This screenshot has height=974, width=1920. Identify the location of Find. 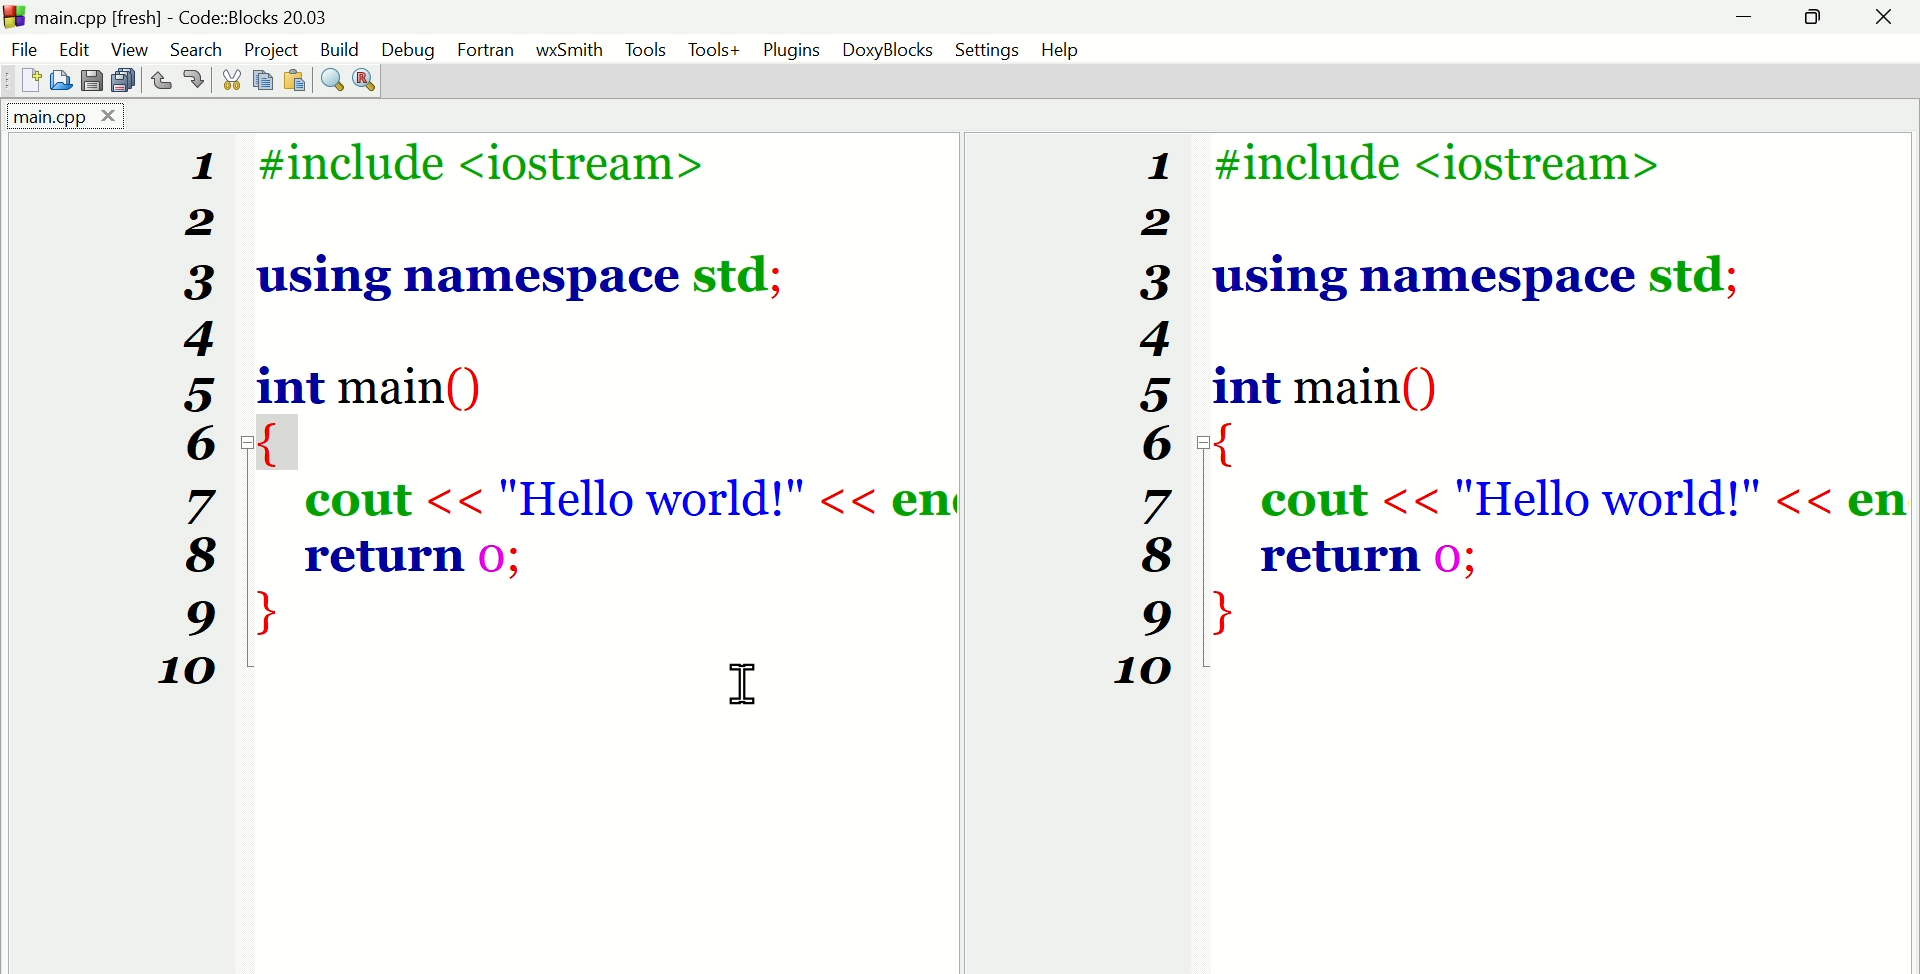
(331, 77).